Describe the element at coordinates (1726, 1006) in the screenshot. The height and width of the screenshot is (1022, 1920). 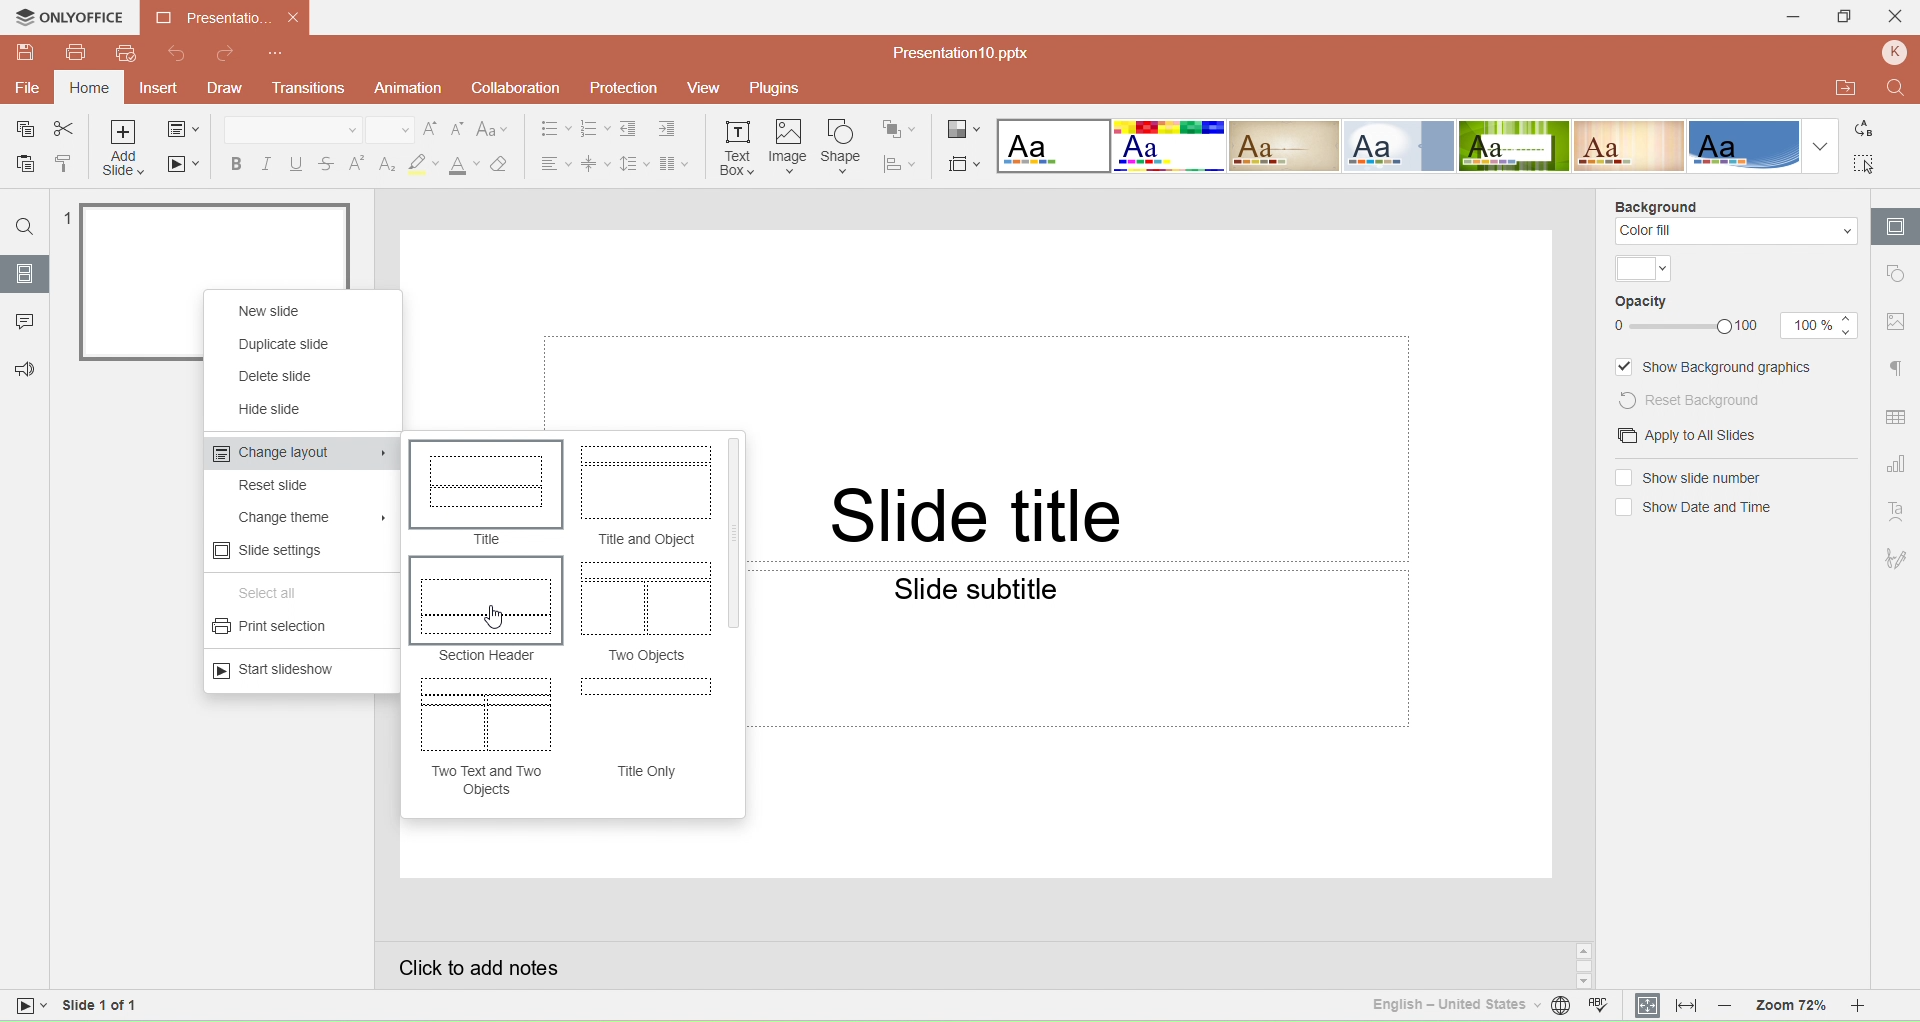
I see `Zoom out` at that location.